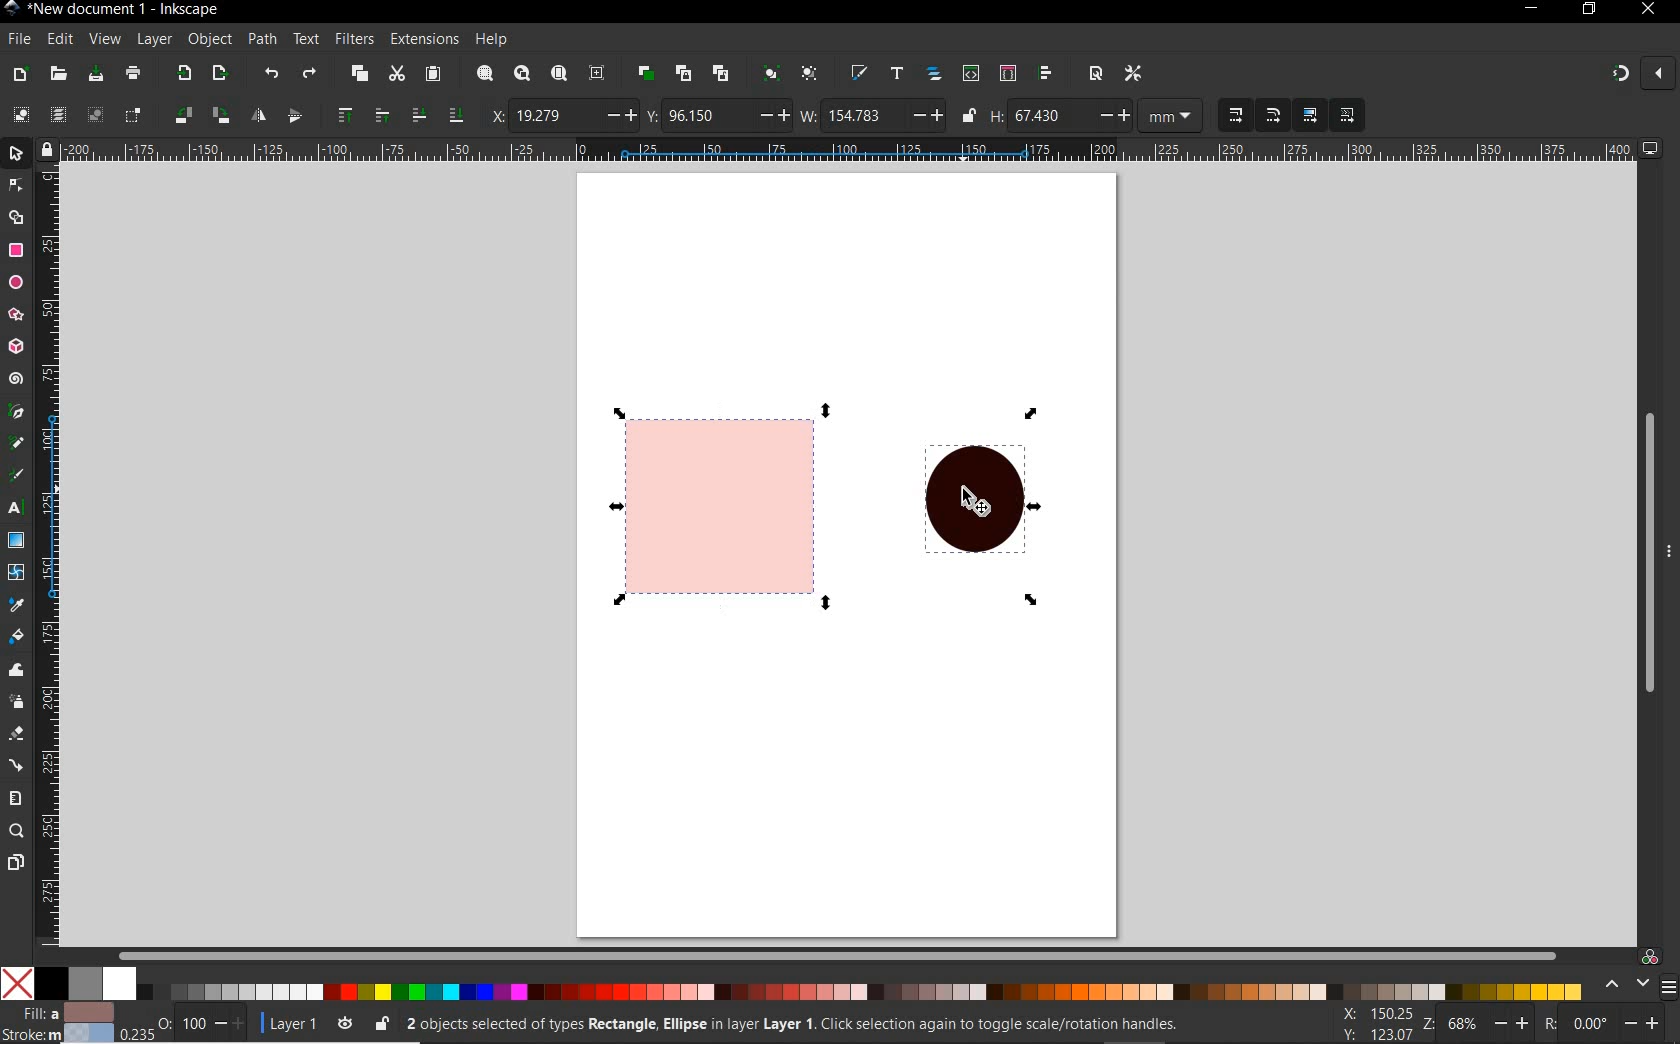 This screenshot has width=1680, height=1044. What do you see at coordinates (309, 73) in the screenshot?
I see `redo` at bounding box center [309, 73].